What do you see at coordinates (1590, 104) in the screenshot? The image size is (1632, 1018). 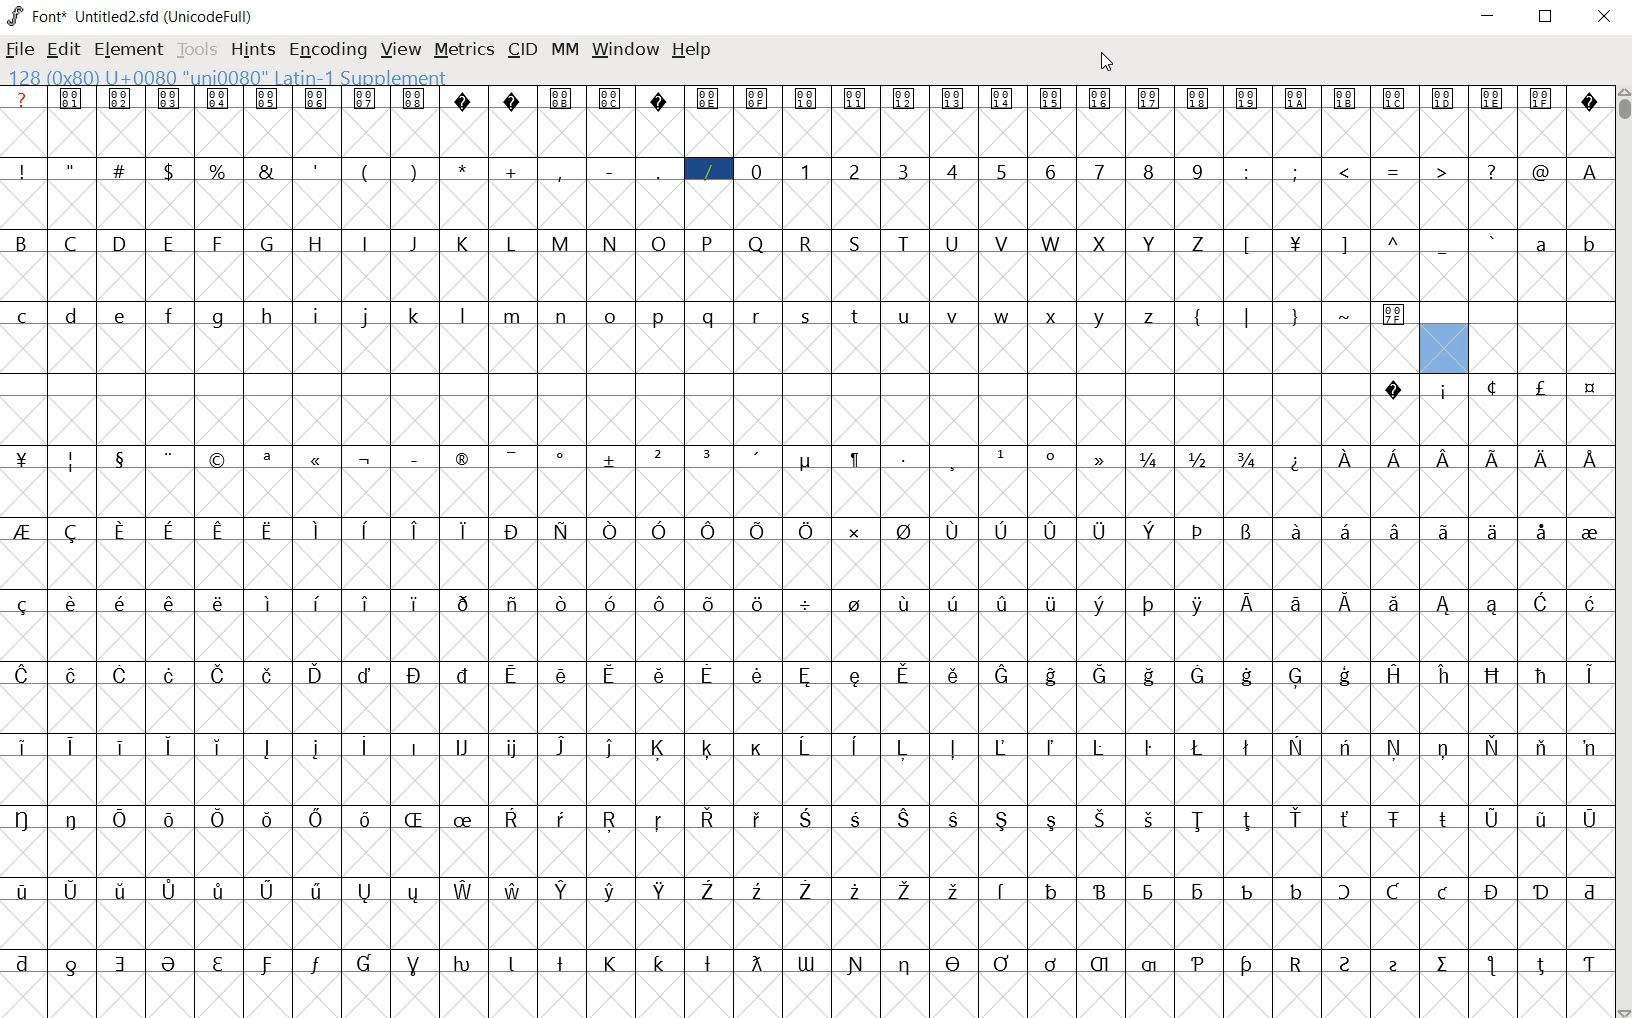 I see `glyph` at bounding box center [1590, 104].